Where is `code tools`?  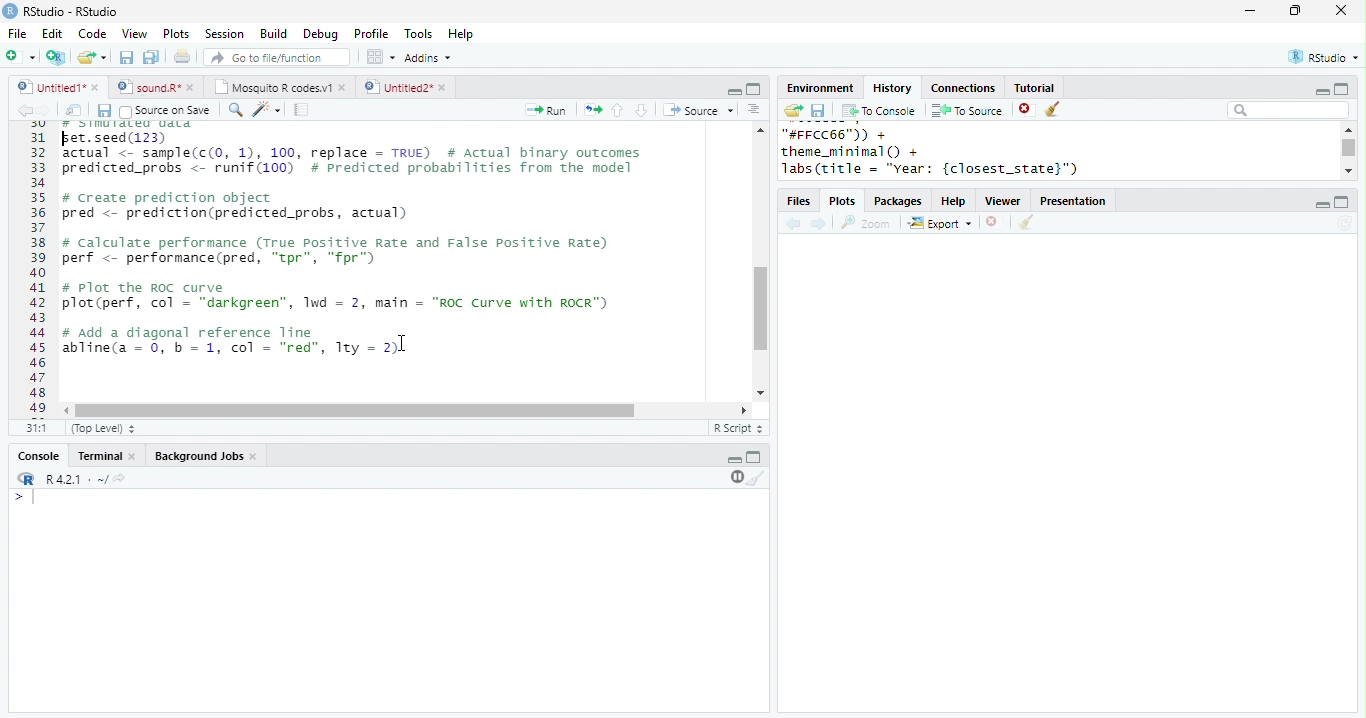 code tools is located at coordinates (267, 109).